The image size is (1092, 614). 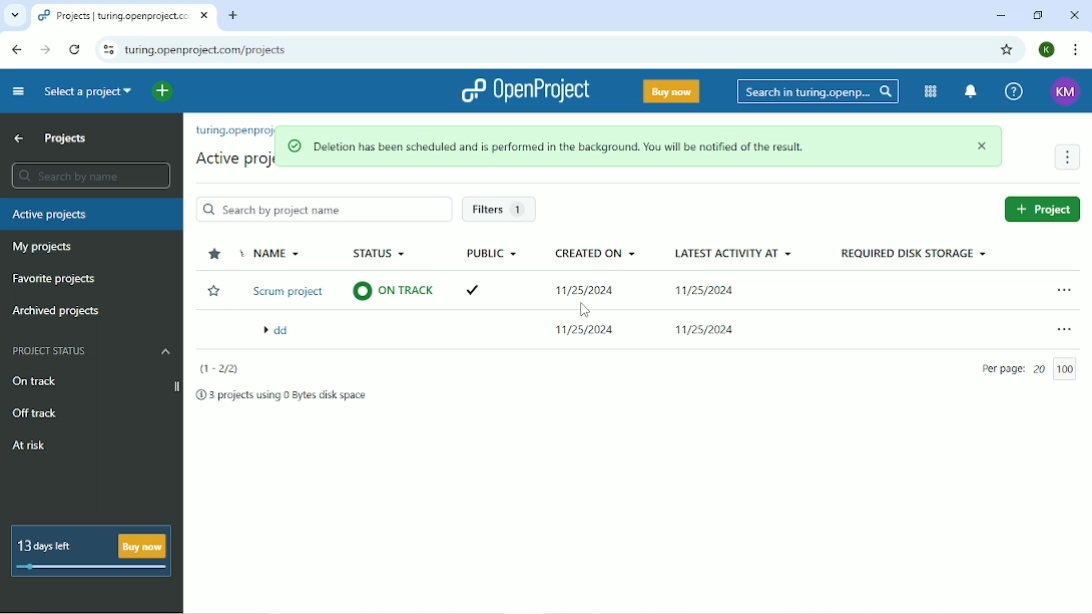 I want to click on Minimize, so click(x=998, y=17).